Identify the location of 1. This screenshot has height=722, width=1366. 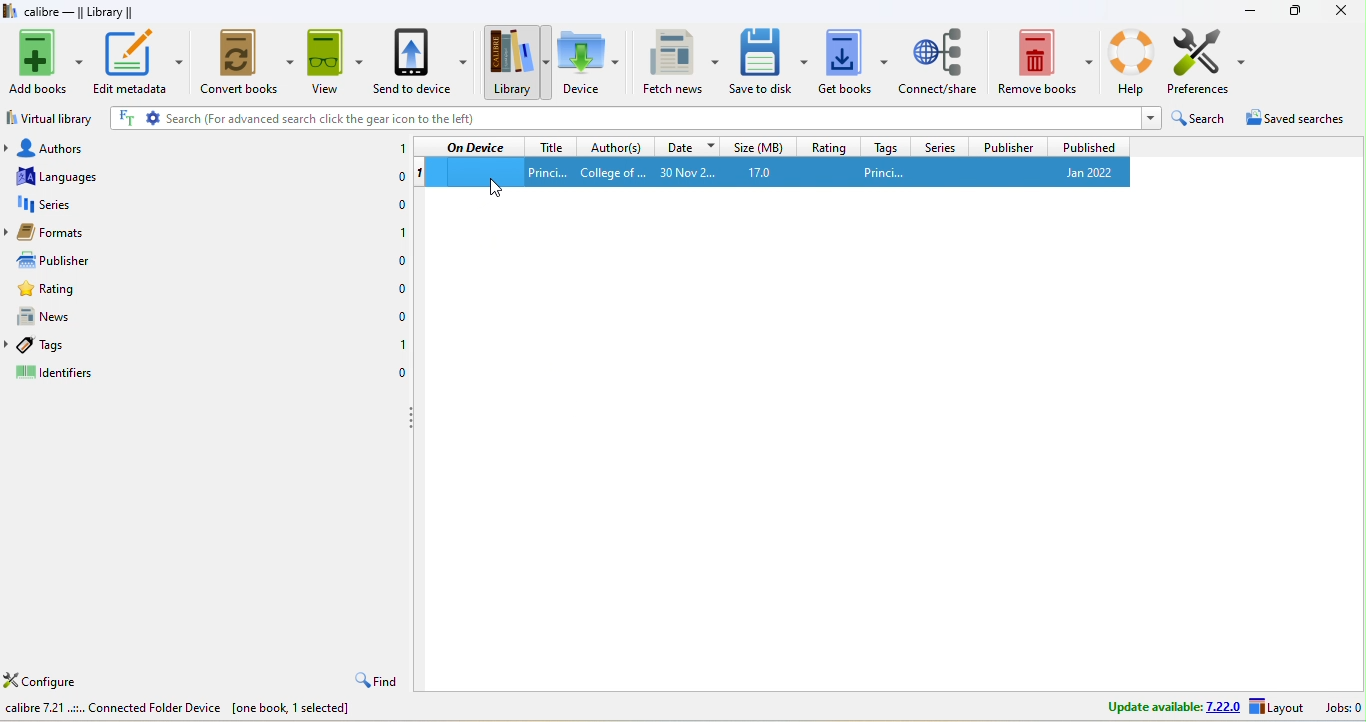
(420, 173).